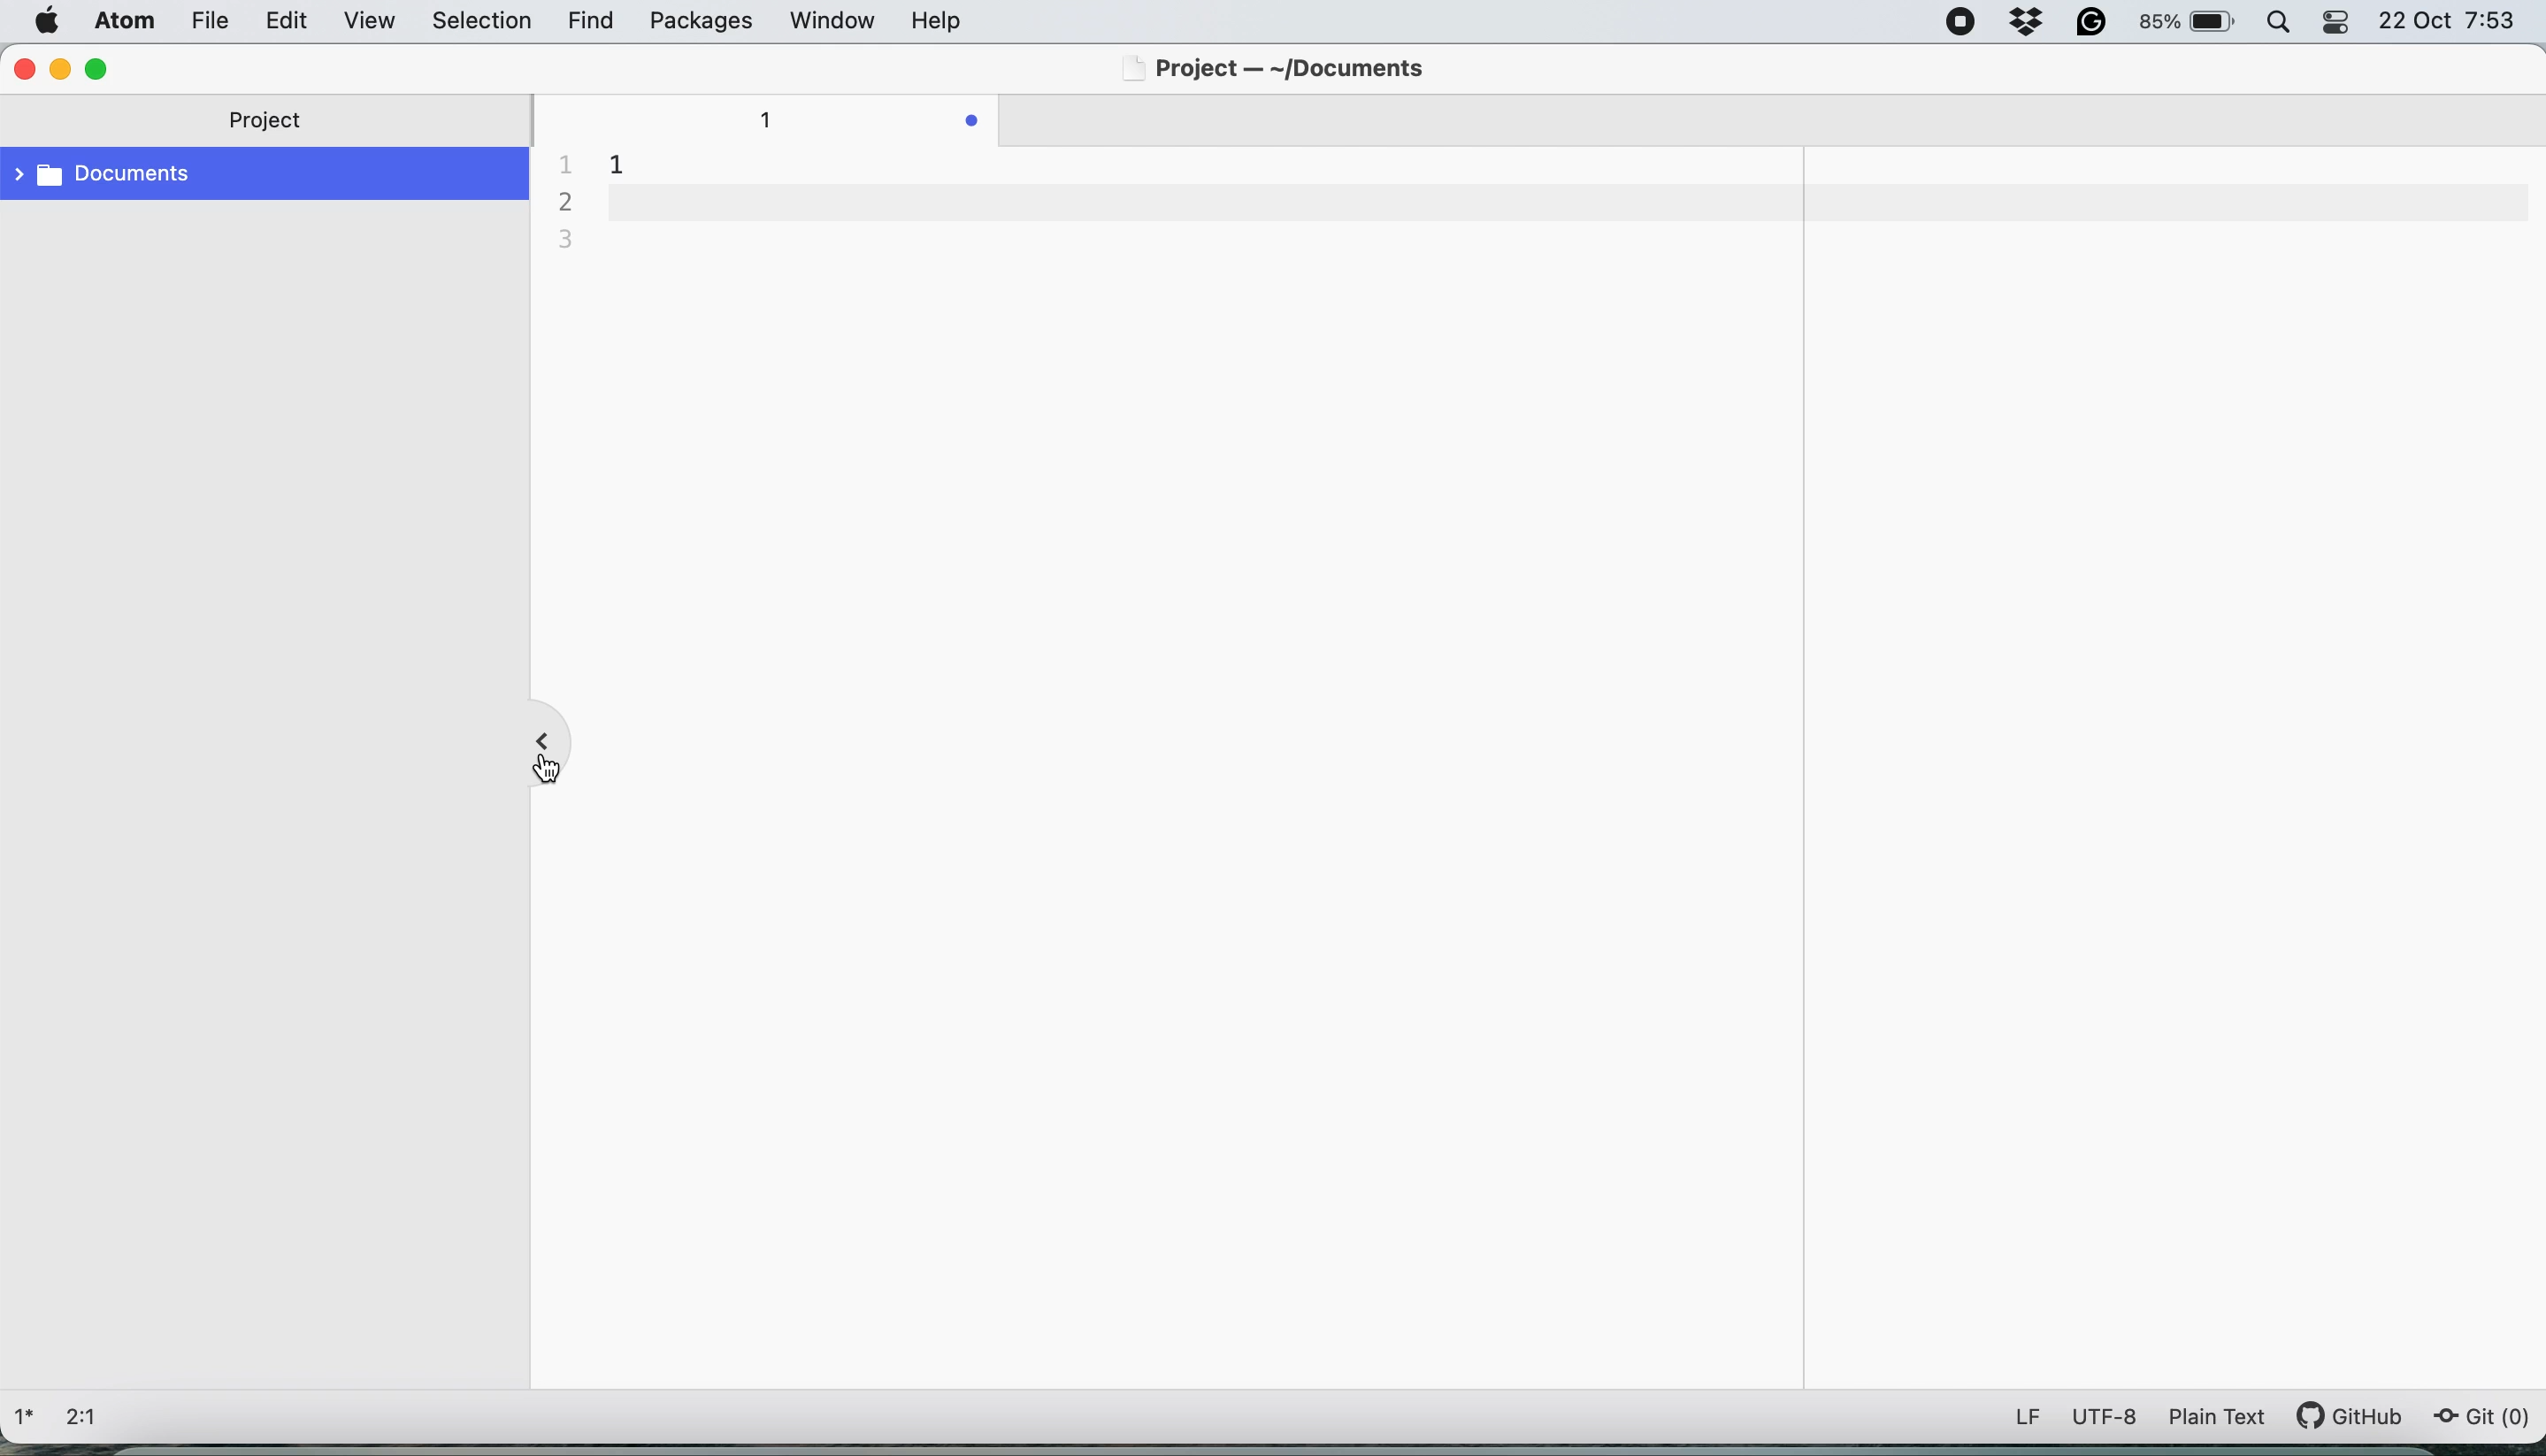 This screenshot has width=2546, height=1456. What do you see at coordinates (2343, 23) in the screenshot?
I see `spotlight search` at bounding box center [2343, 23].